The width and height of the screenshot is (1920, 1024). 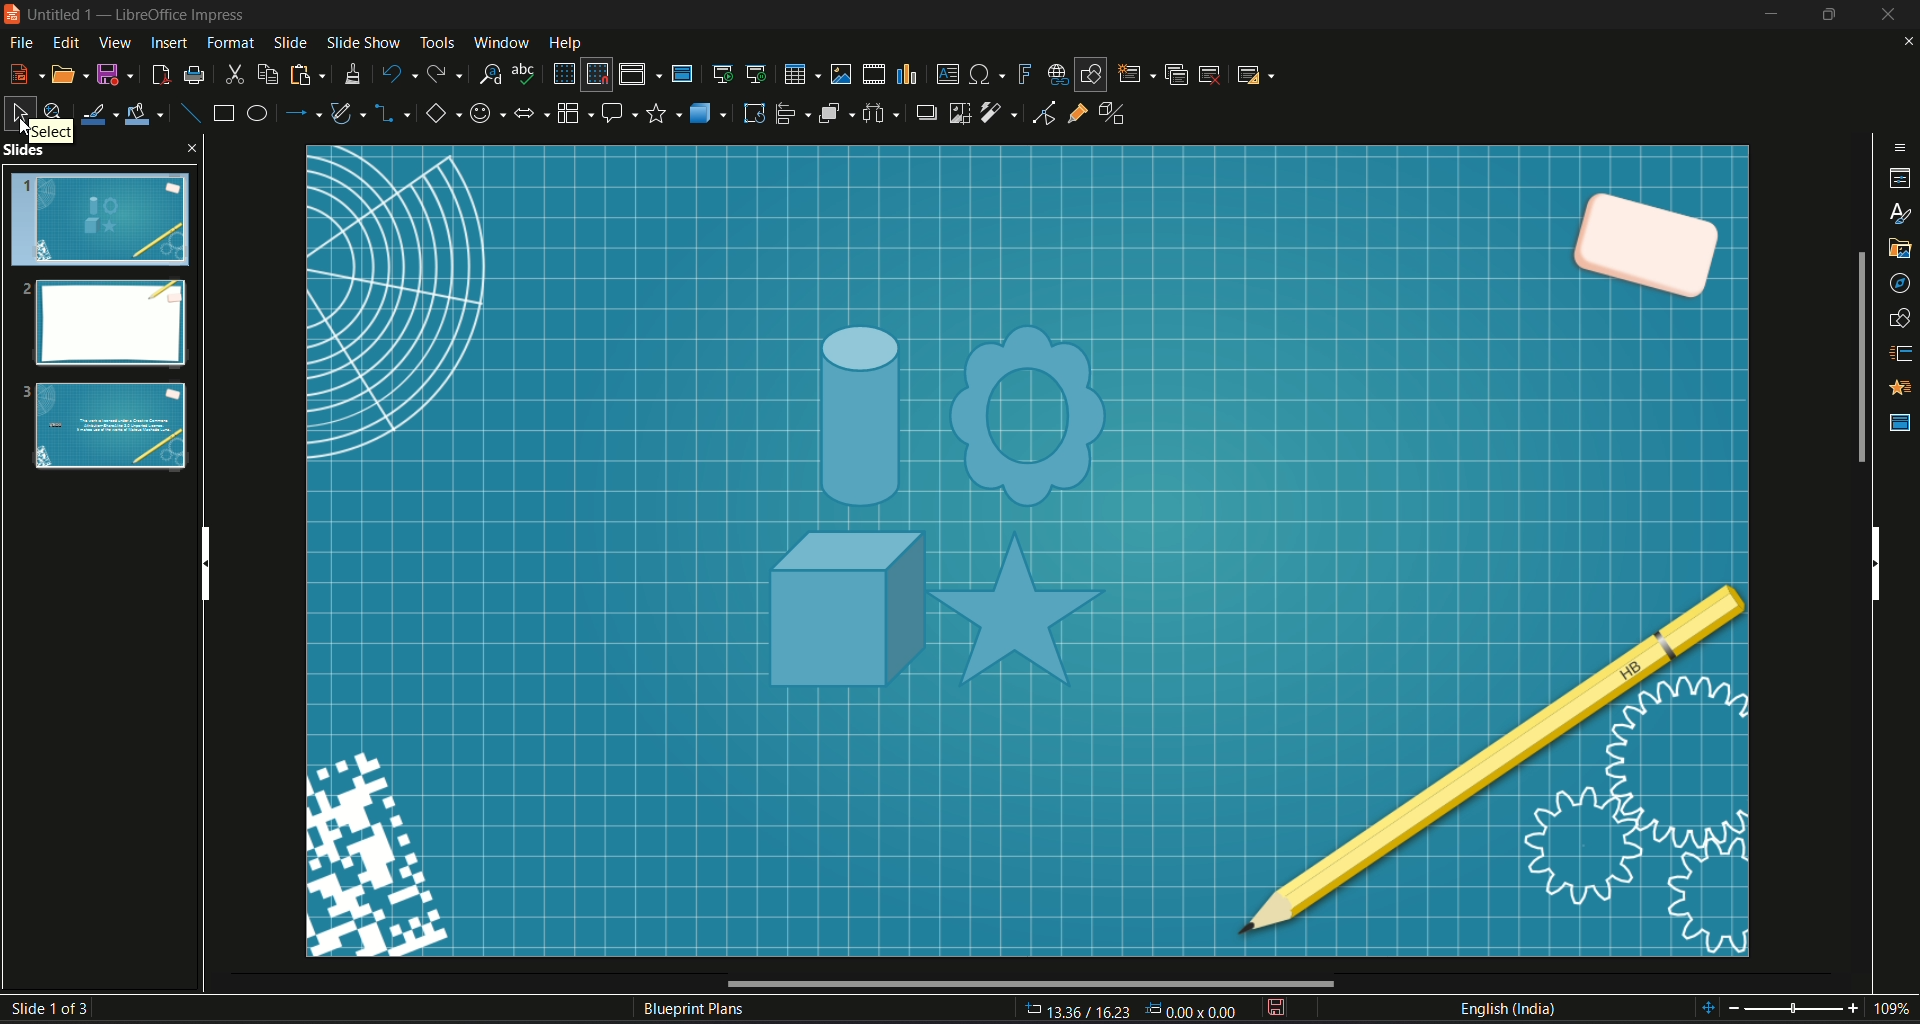 I want to click on paste, so click(x=304, y=75).